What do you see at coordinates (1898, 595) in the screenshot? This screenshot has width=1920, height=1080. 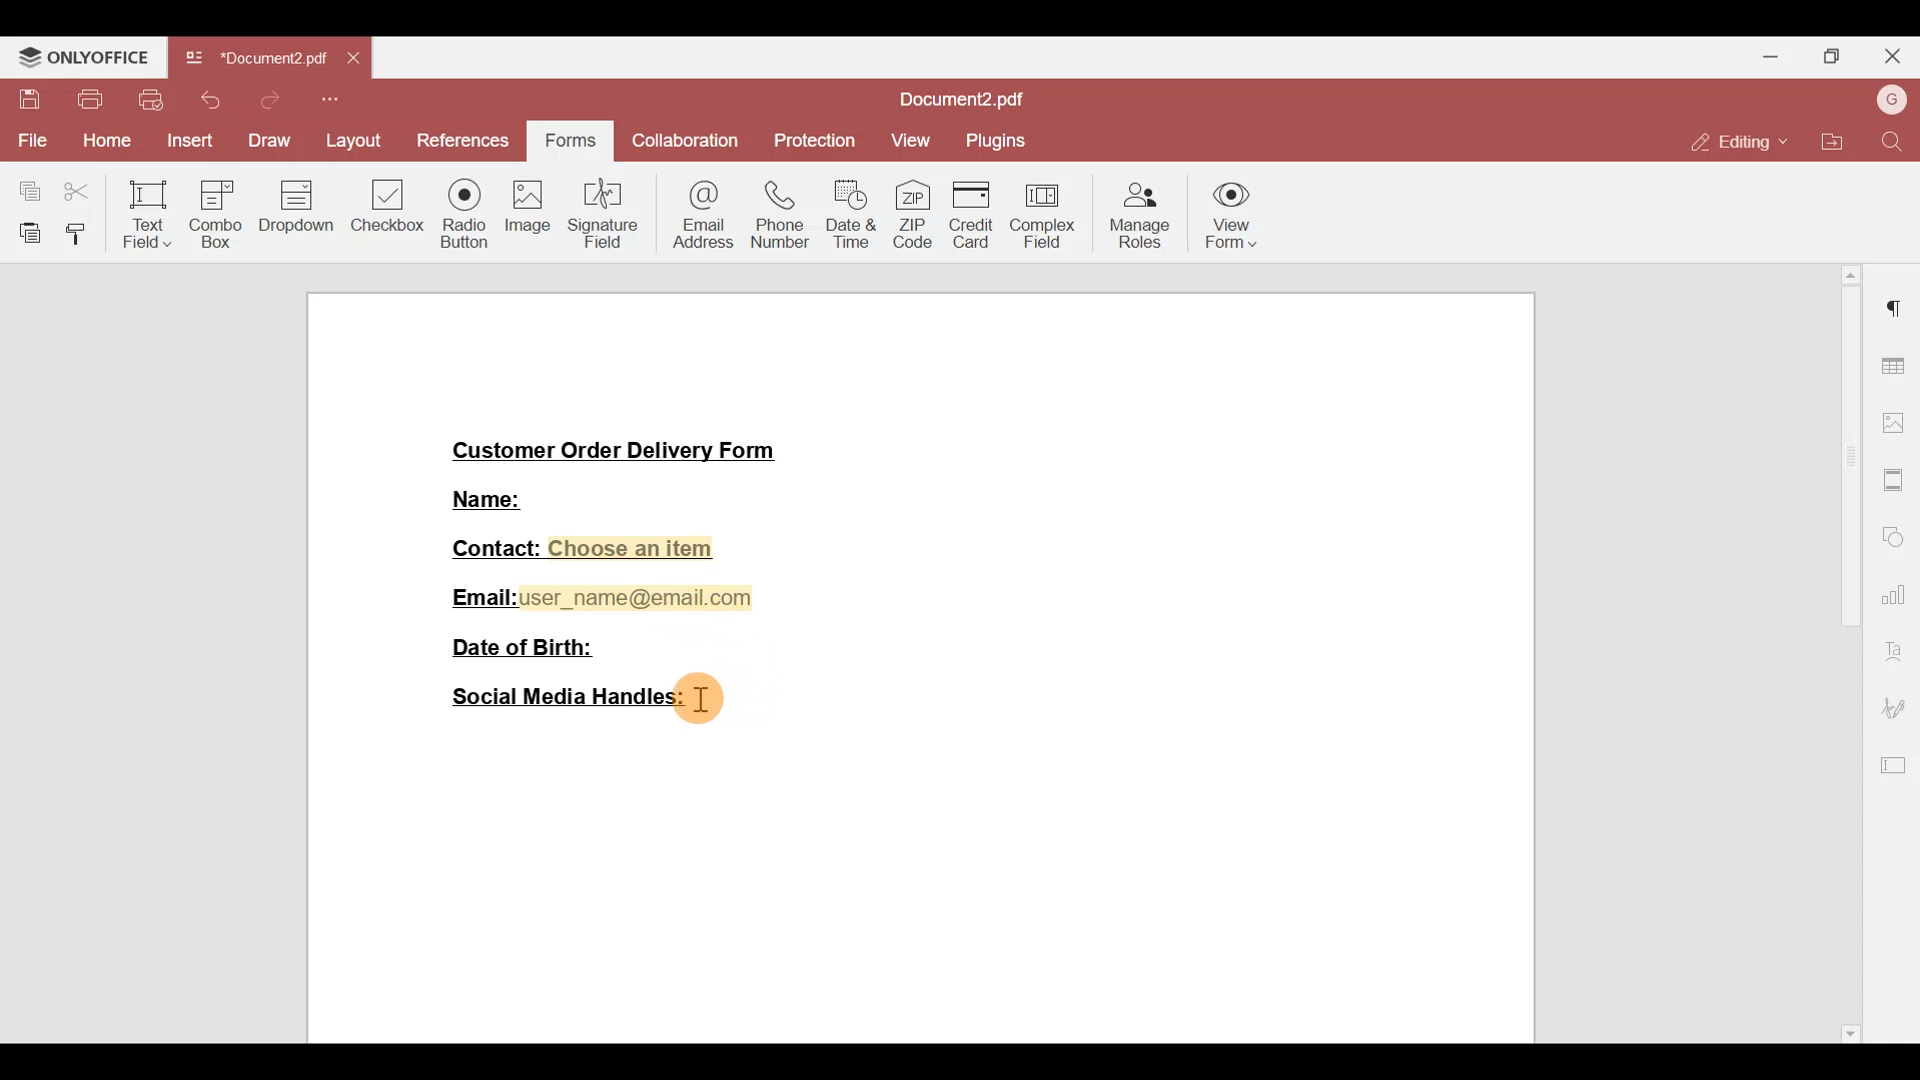 I see `Chart settings` at bounding box center [1898, 595].